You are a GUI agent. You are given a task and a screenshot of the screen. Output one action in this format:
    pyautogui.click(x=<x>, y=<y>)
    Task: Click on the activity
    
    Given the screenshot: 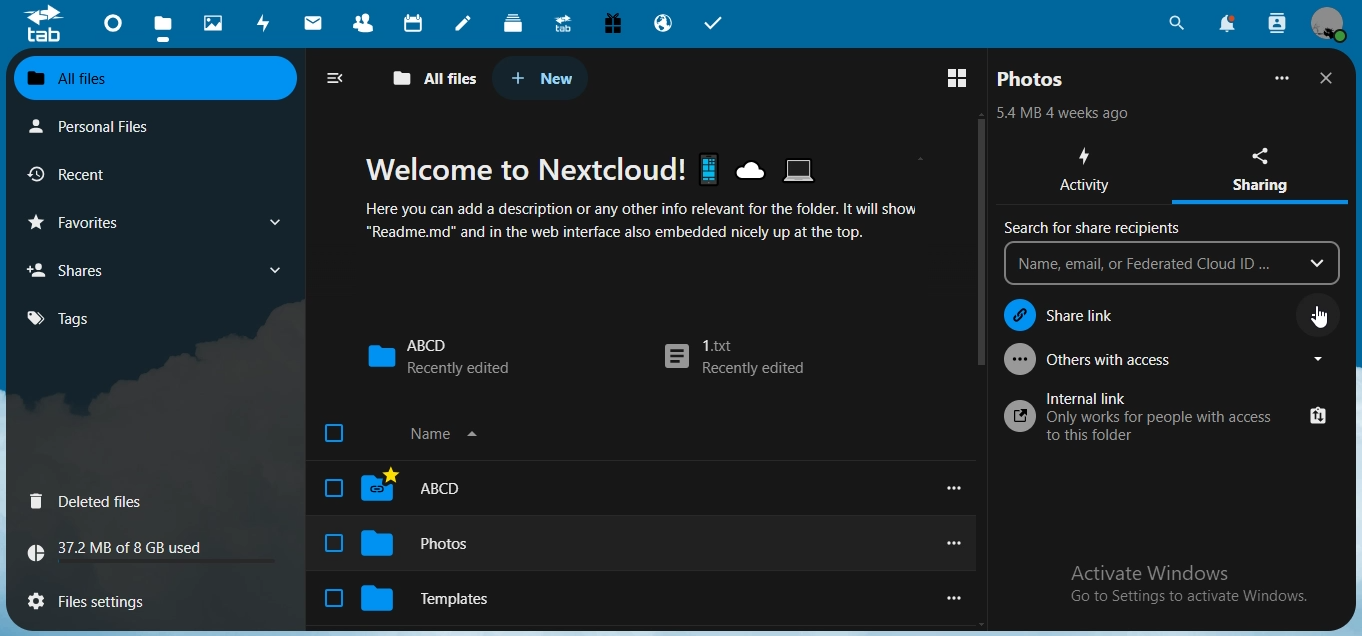 What is the action you would take?
    pyautogui.click(x=1088, y=172)
    